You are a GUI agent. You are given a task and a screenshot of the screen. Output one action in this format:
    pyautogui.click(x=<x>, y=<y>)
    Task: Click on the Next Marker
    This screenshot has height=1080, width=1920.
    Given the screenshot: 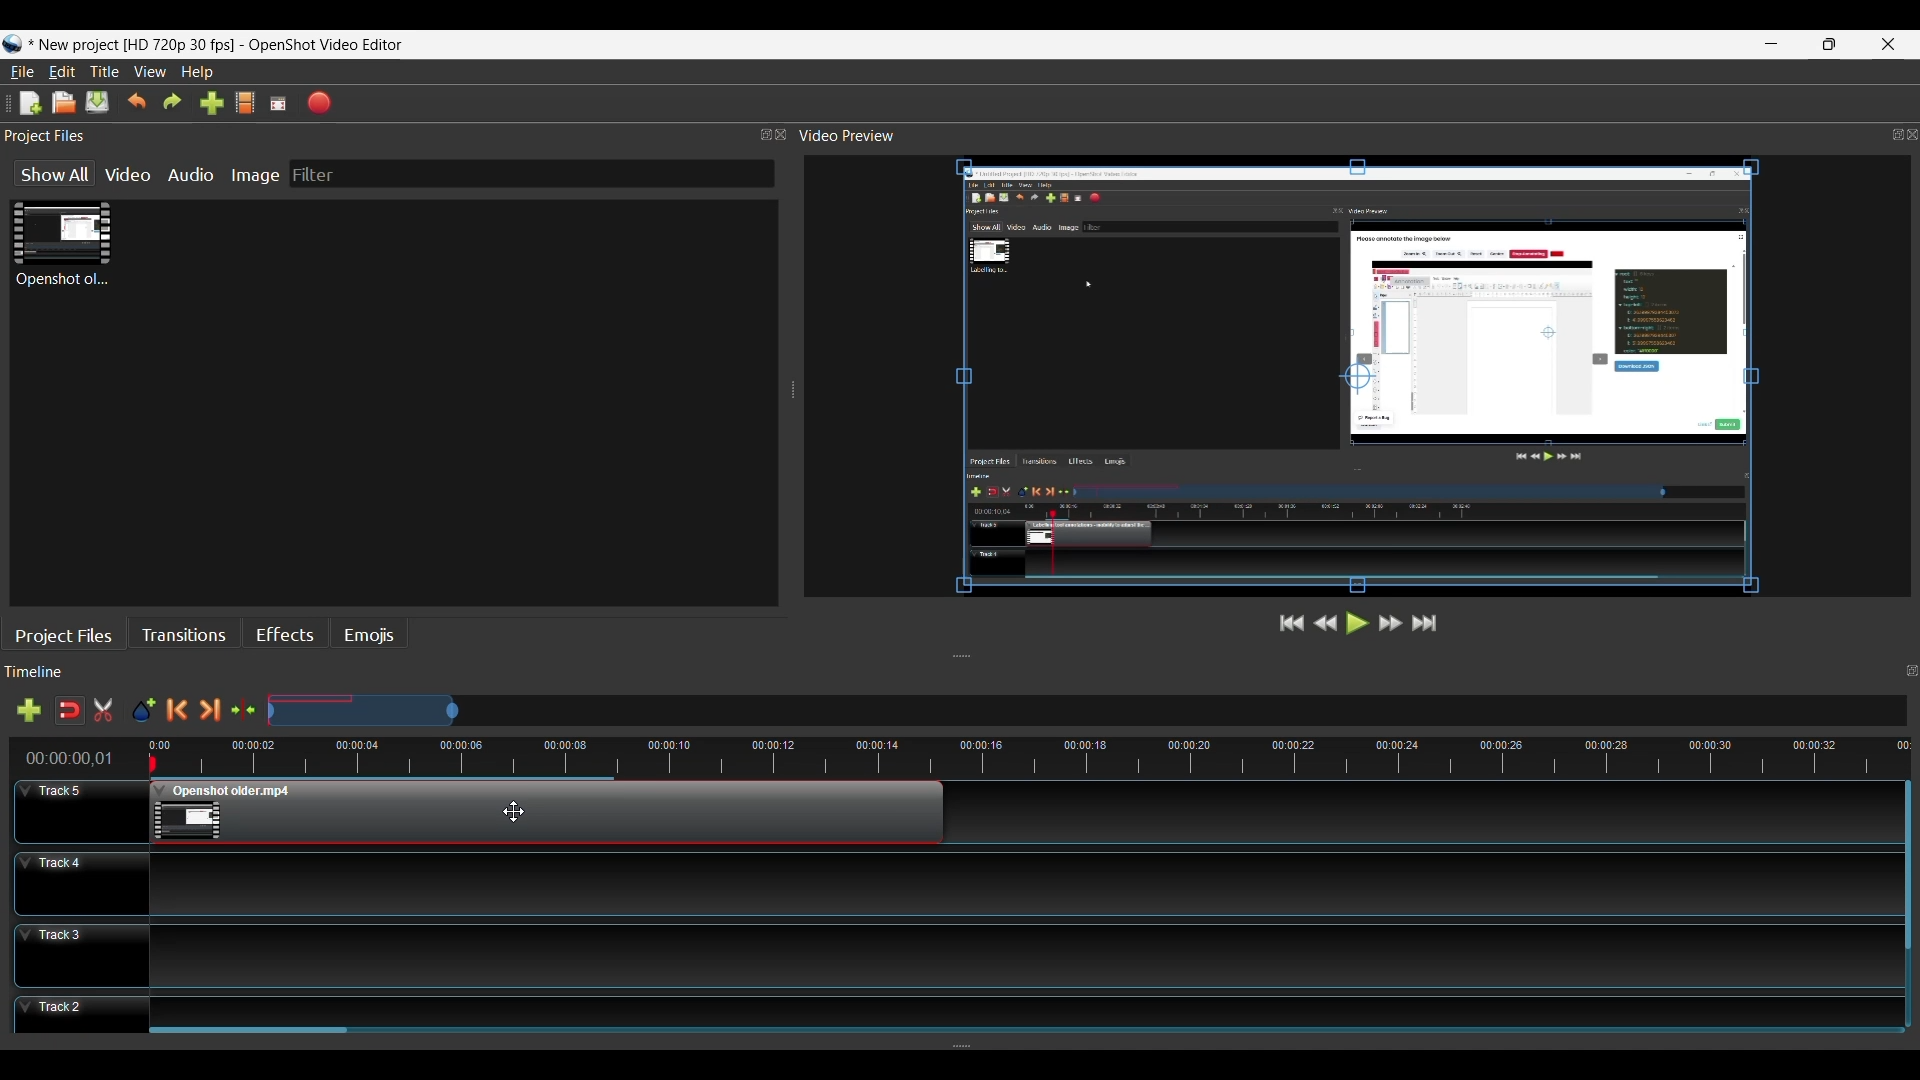 What is the action you would take?
    pyautogui.click(x=208, y=711)
    